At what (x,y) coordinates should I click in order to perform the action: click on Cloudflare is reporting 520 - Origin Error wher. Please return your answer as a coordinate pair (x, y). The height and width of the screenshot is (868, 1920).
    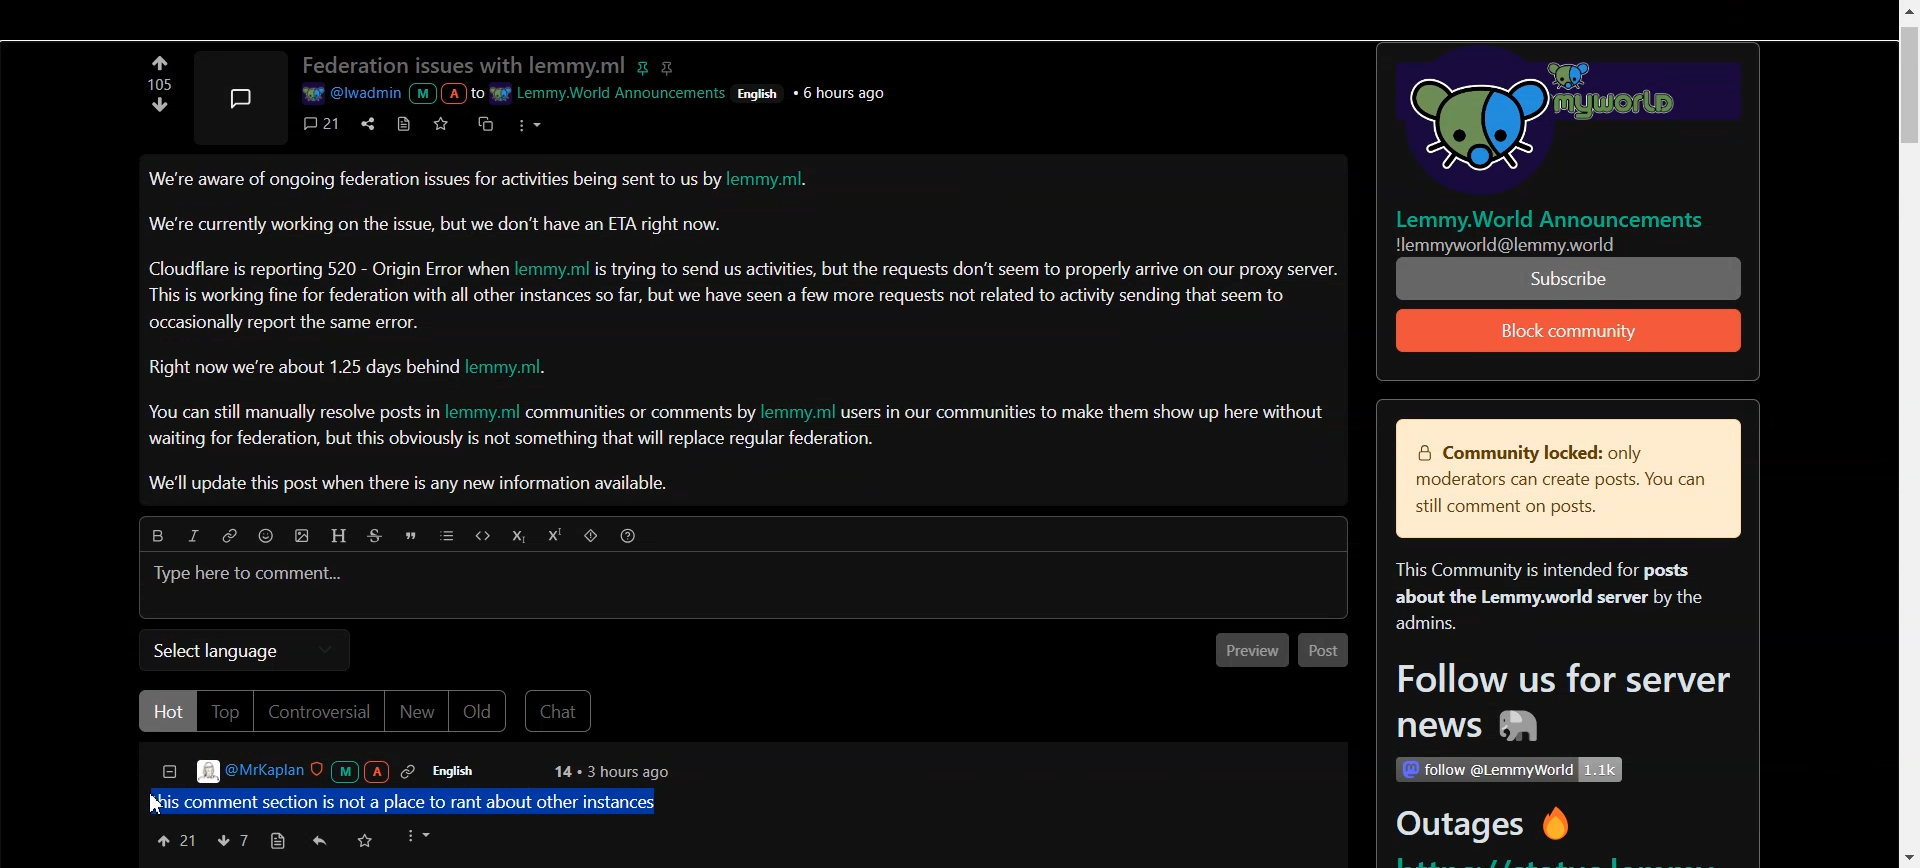
    Looking at the image, I should click on (329, 268).